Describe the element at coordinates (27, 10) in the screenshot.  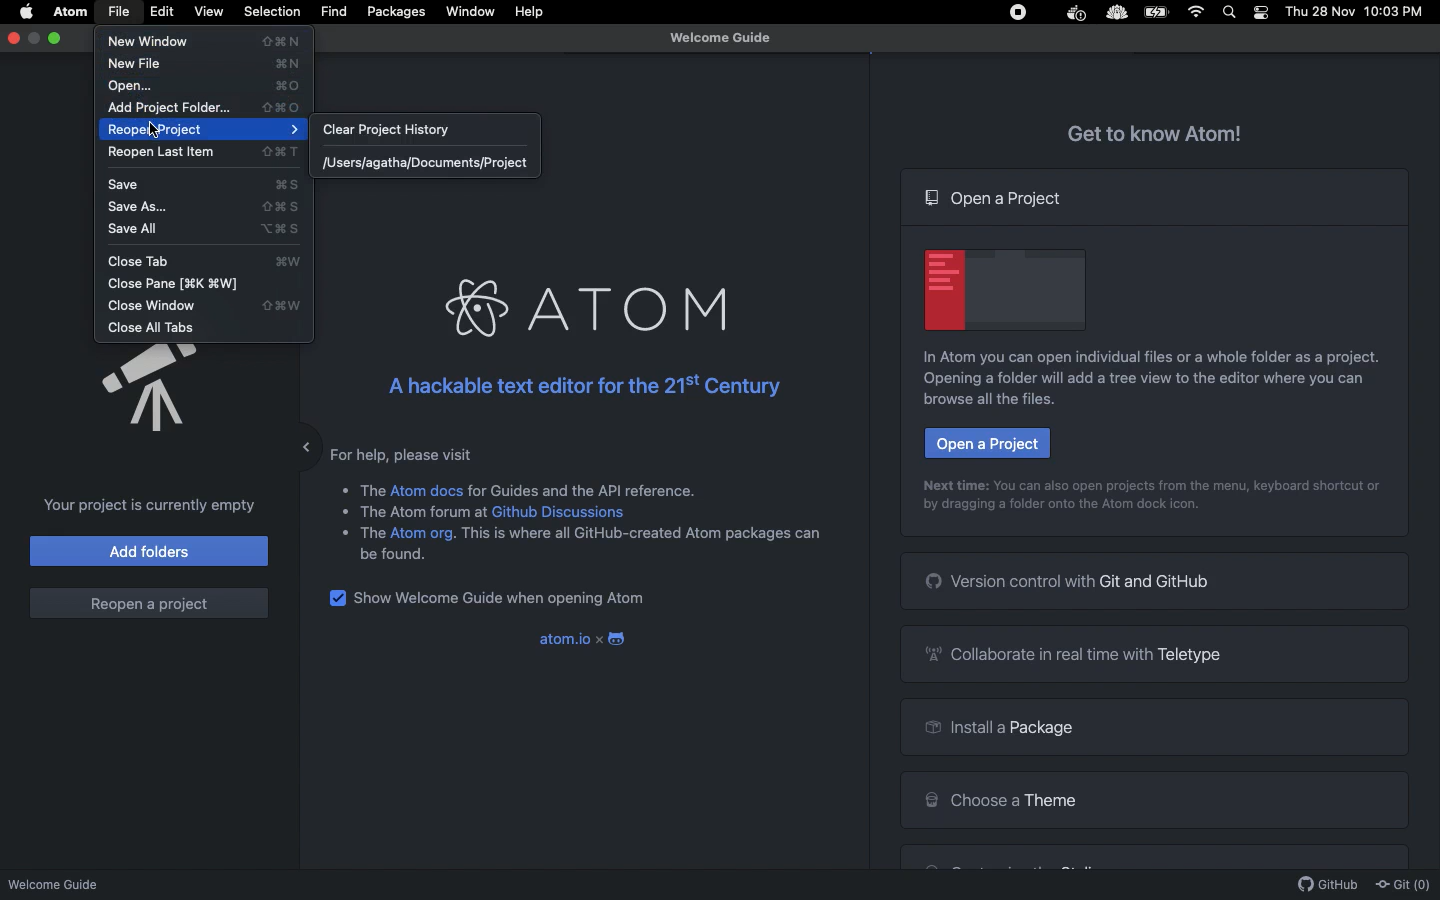
I see `Apple logo` at that location.